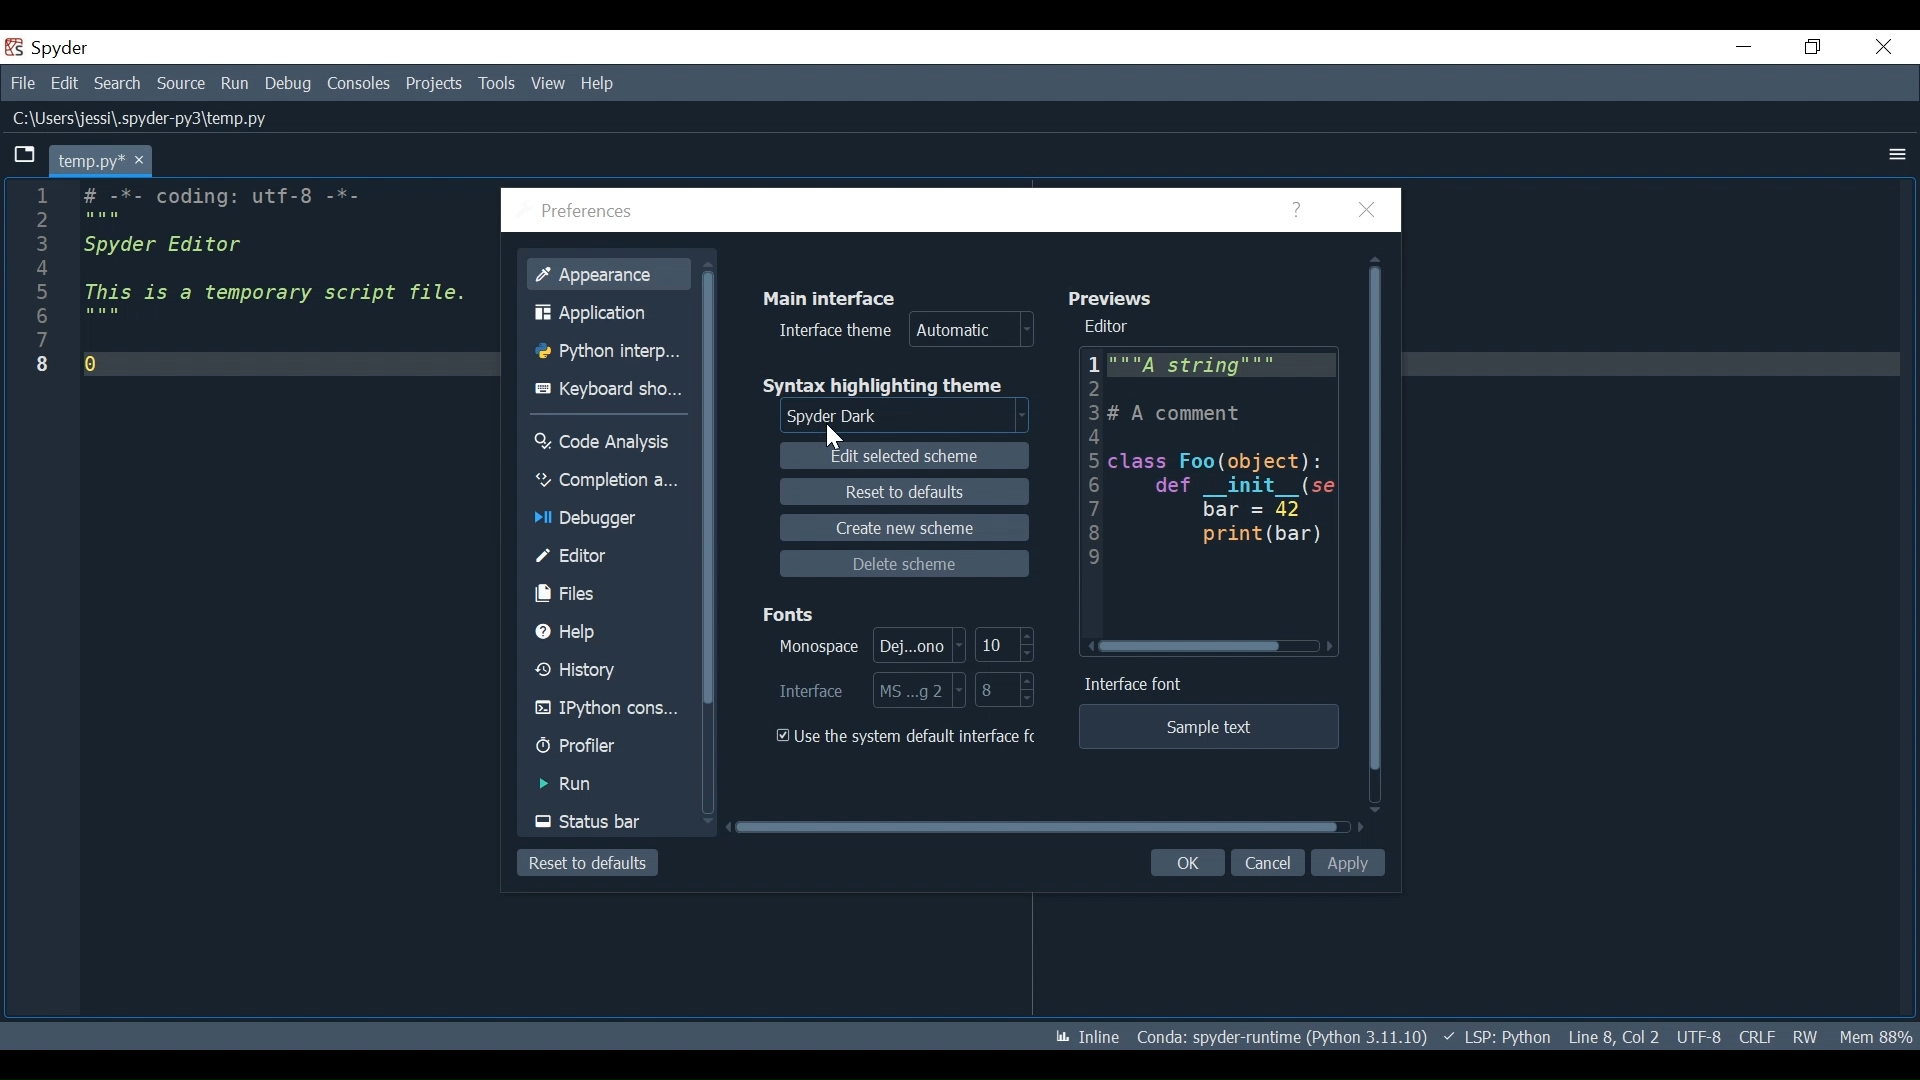 The width and height of the screenshot is (1920, 1080). I want to click on OK, so click(1189, 863).